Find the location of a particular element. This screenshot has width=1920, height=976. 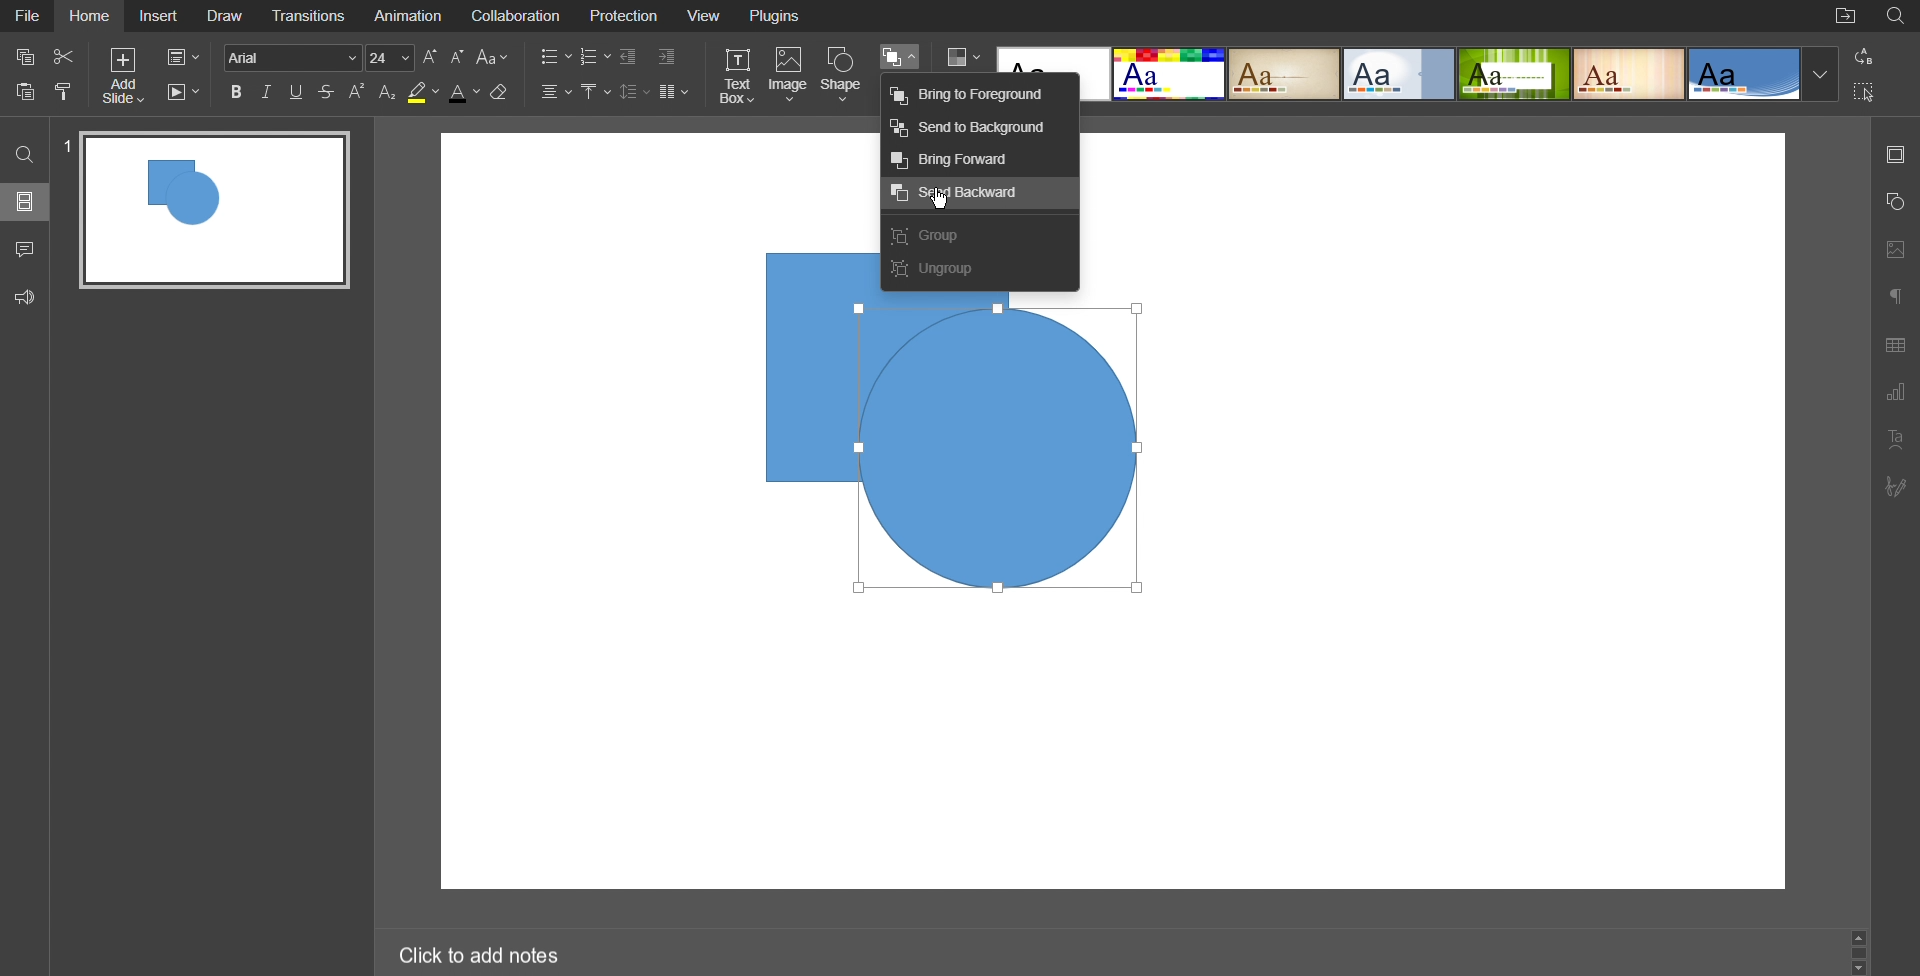

Slides Settings is located at coordinates (1897, 155).